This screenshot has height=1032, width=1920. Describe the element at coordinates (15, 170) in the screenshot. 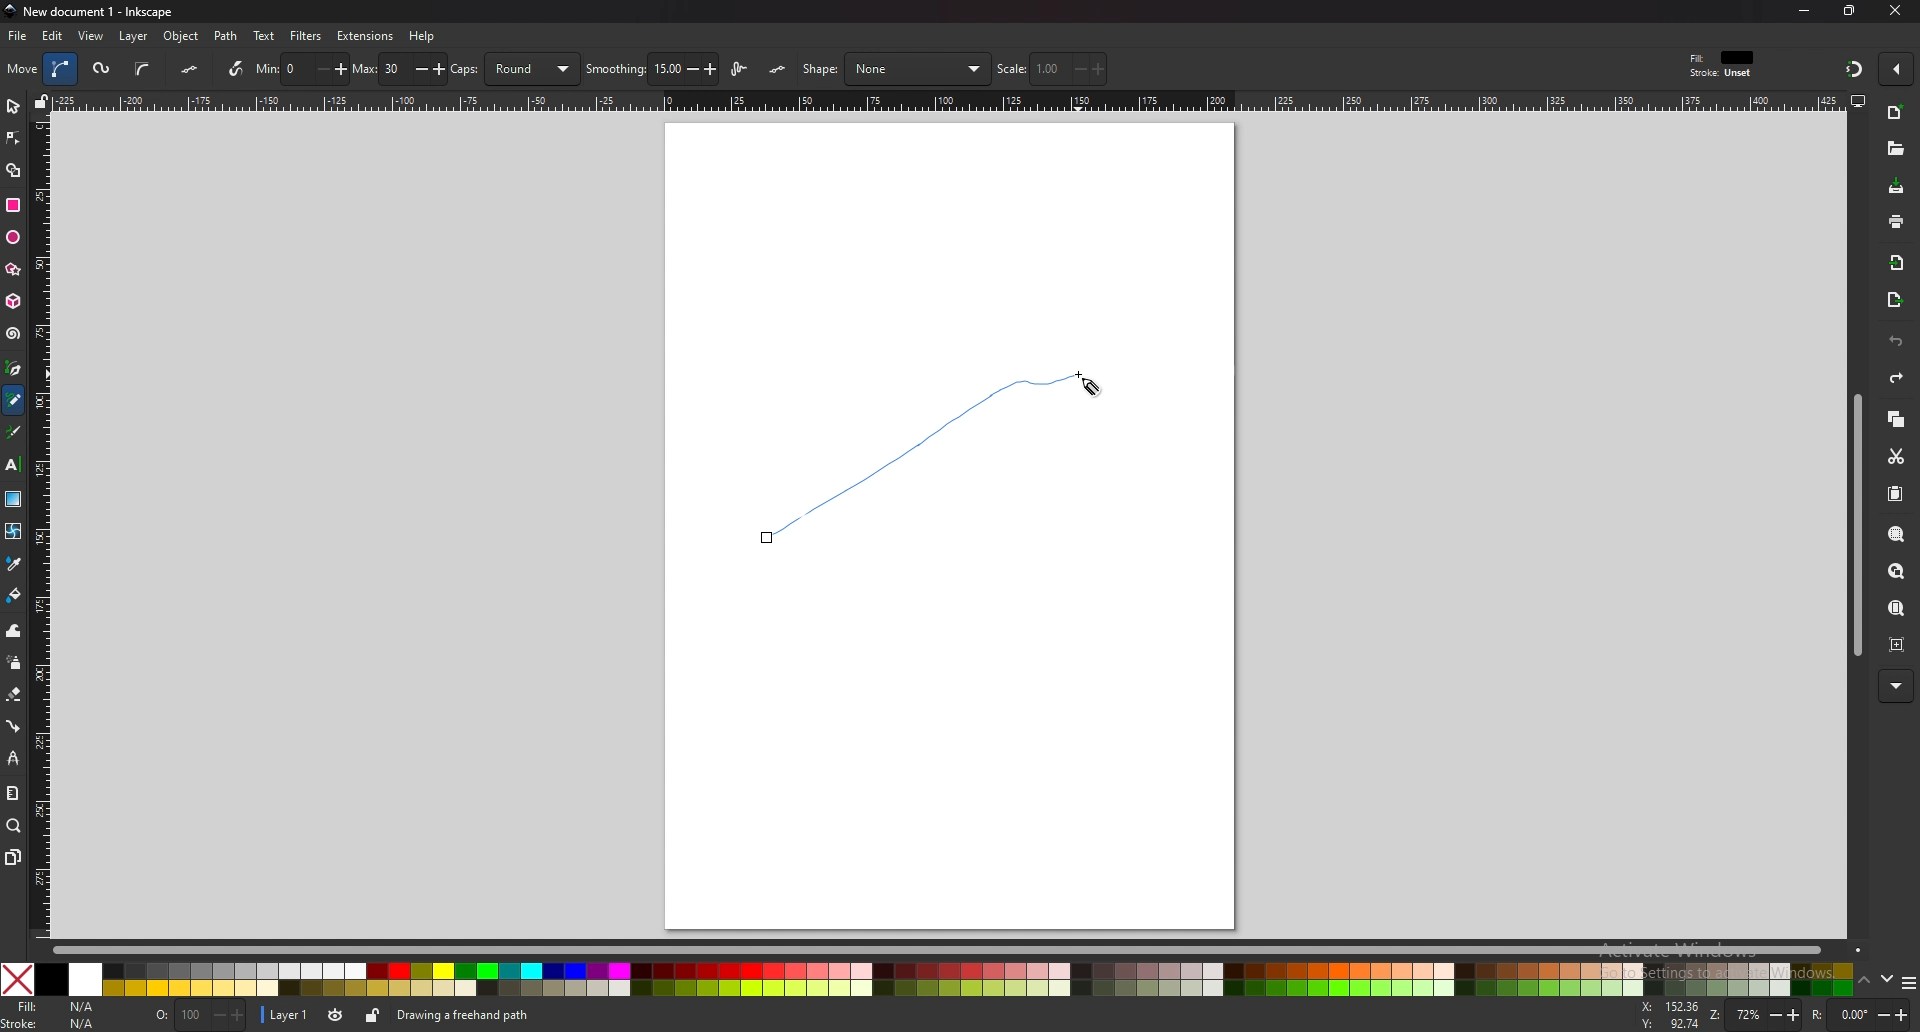

I see `shape builder` at that location.